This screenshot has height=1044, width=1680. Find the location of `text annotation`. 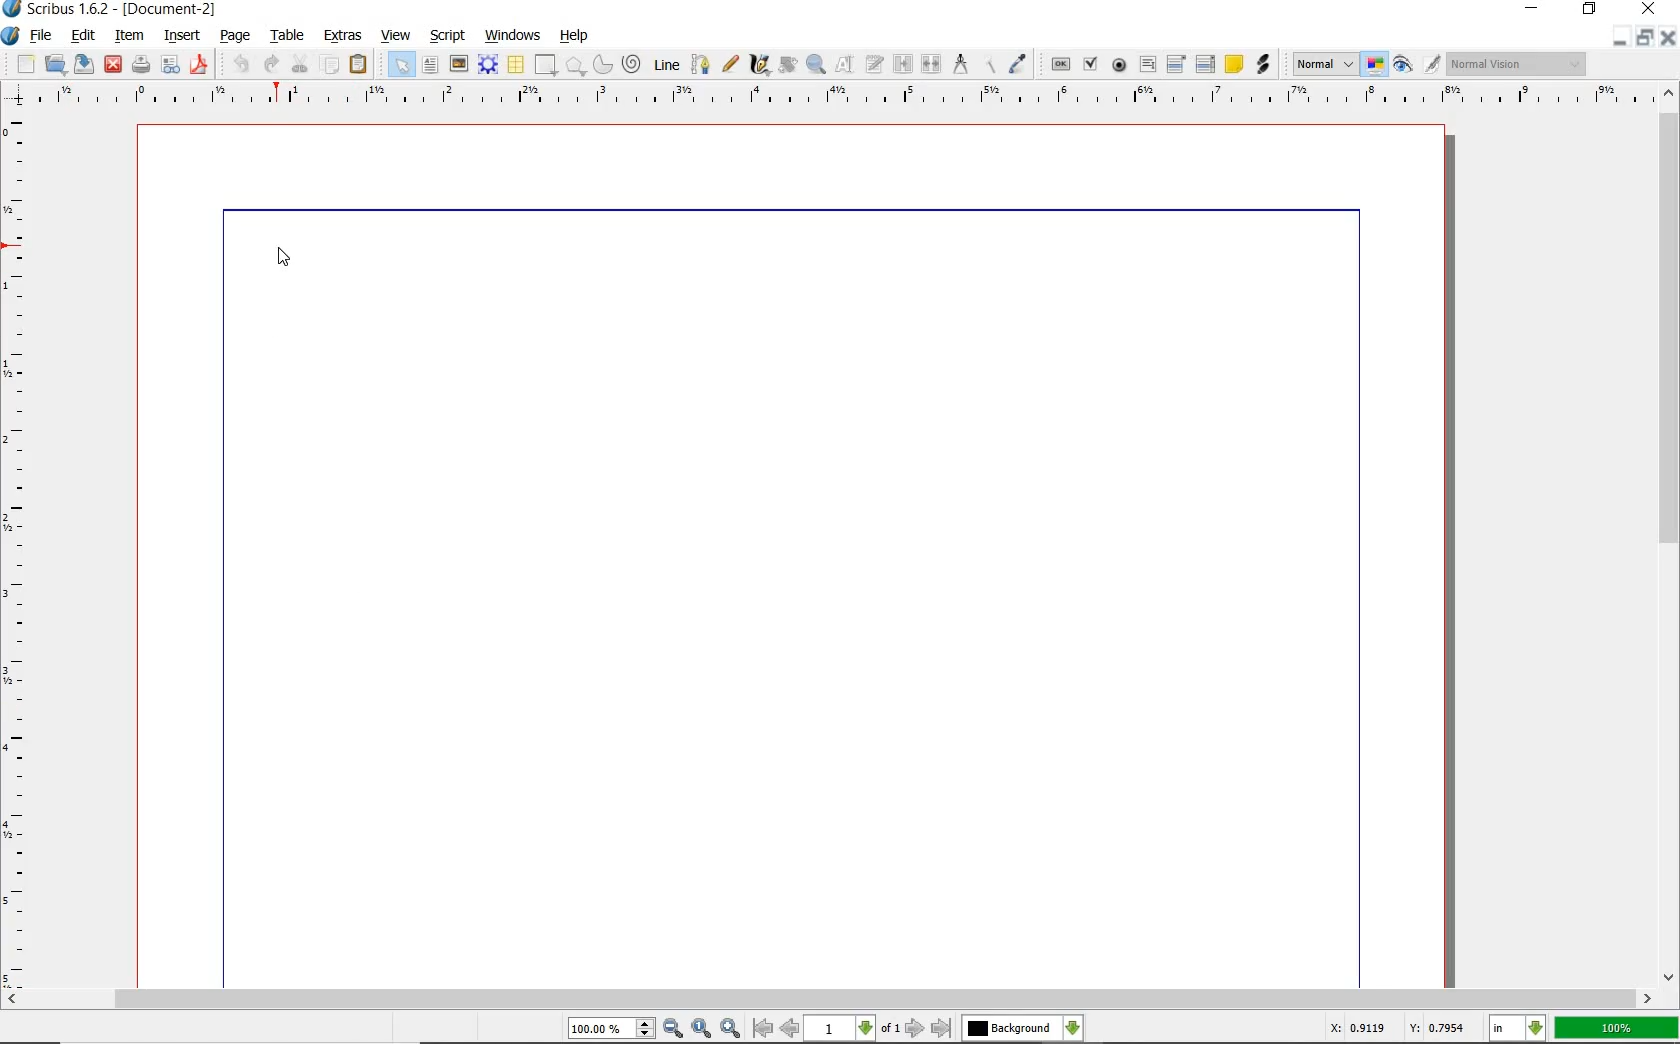

text annotation is located at coordinates (1234, 63).